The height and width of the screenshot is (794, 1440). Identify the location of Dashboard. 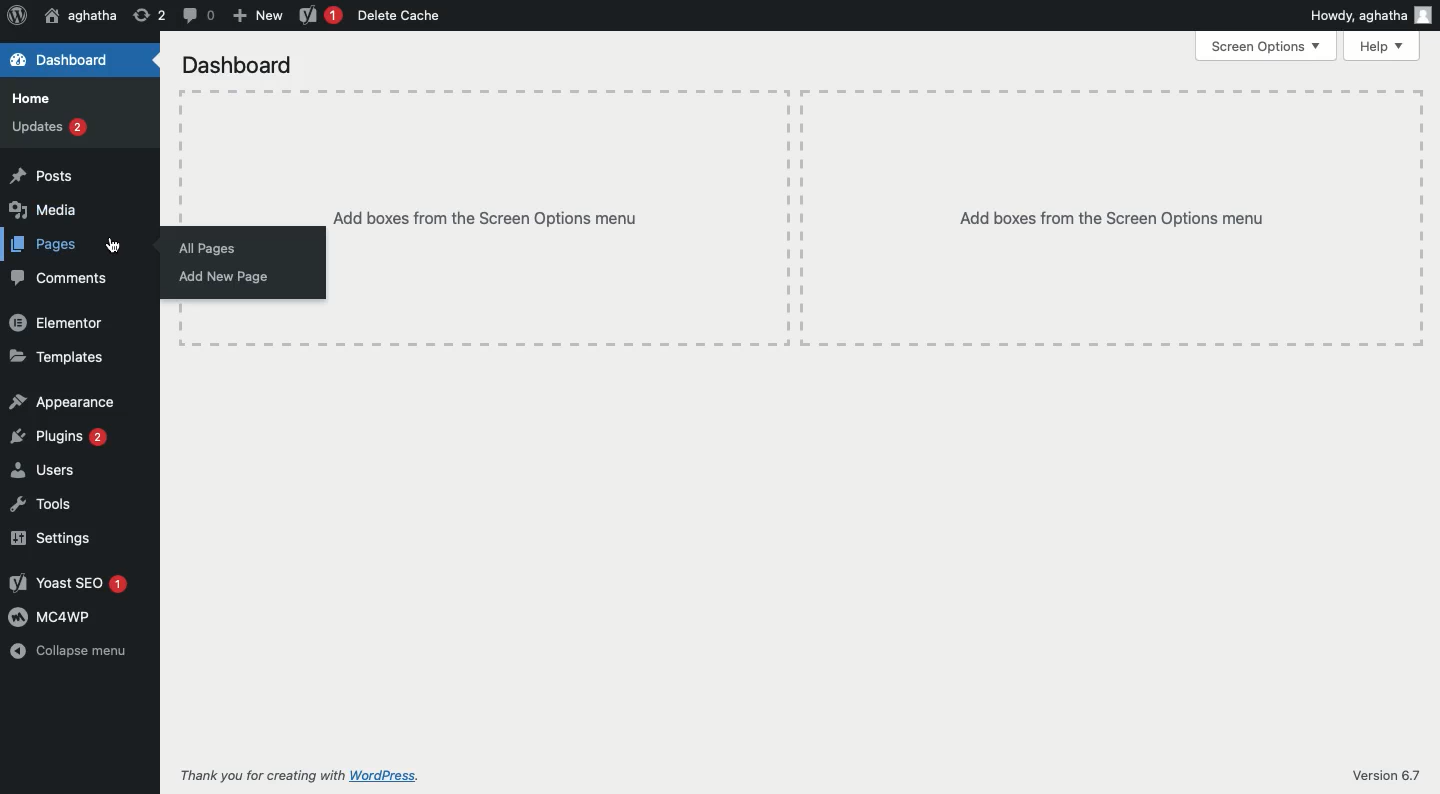
(240, 68).